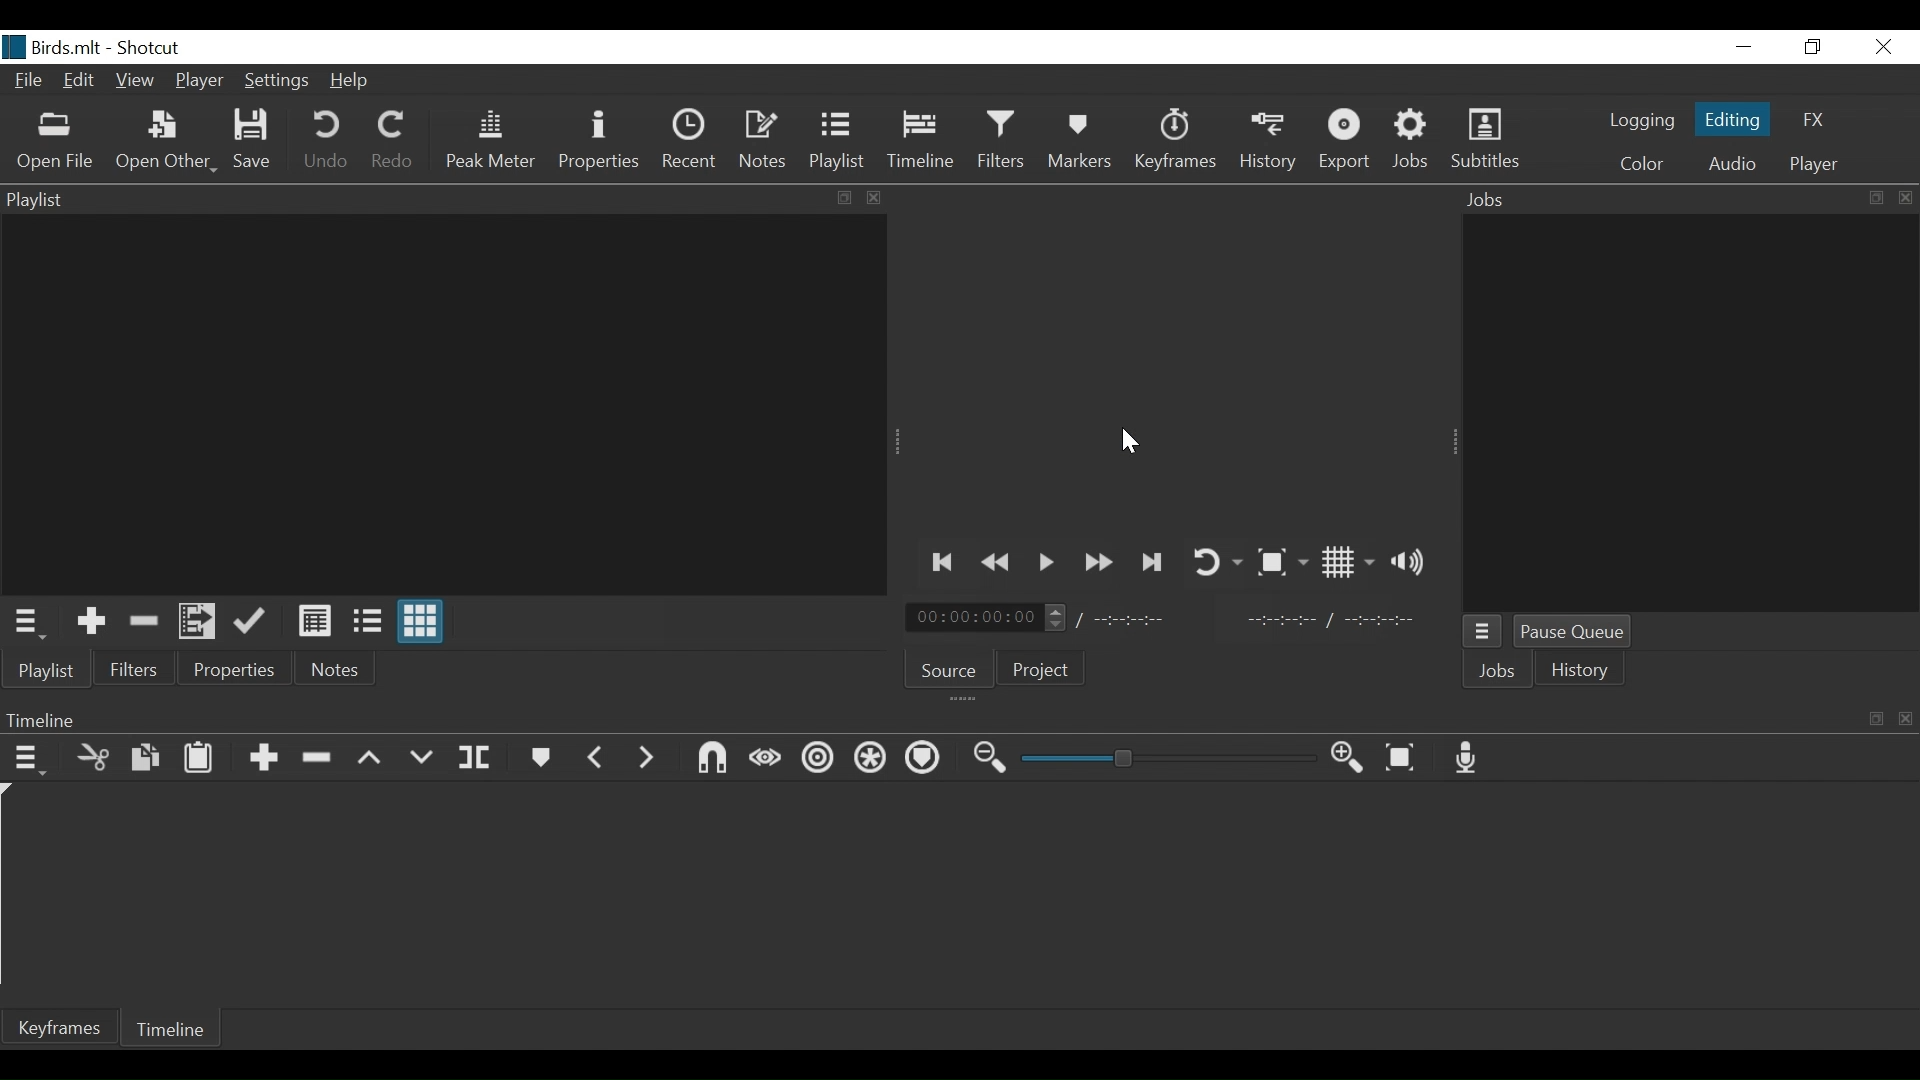 The height and width of the screenshot is (1080, 1920). What do you see at coordinates (926, 759) in the screenshot?
I see `Ripple Markers` at bounding box center [926, 759].